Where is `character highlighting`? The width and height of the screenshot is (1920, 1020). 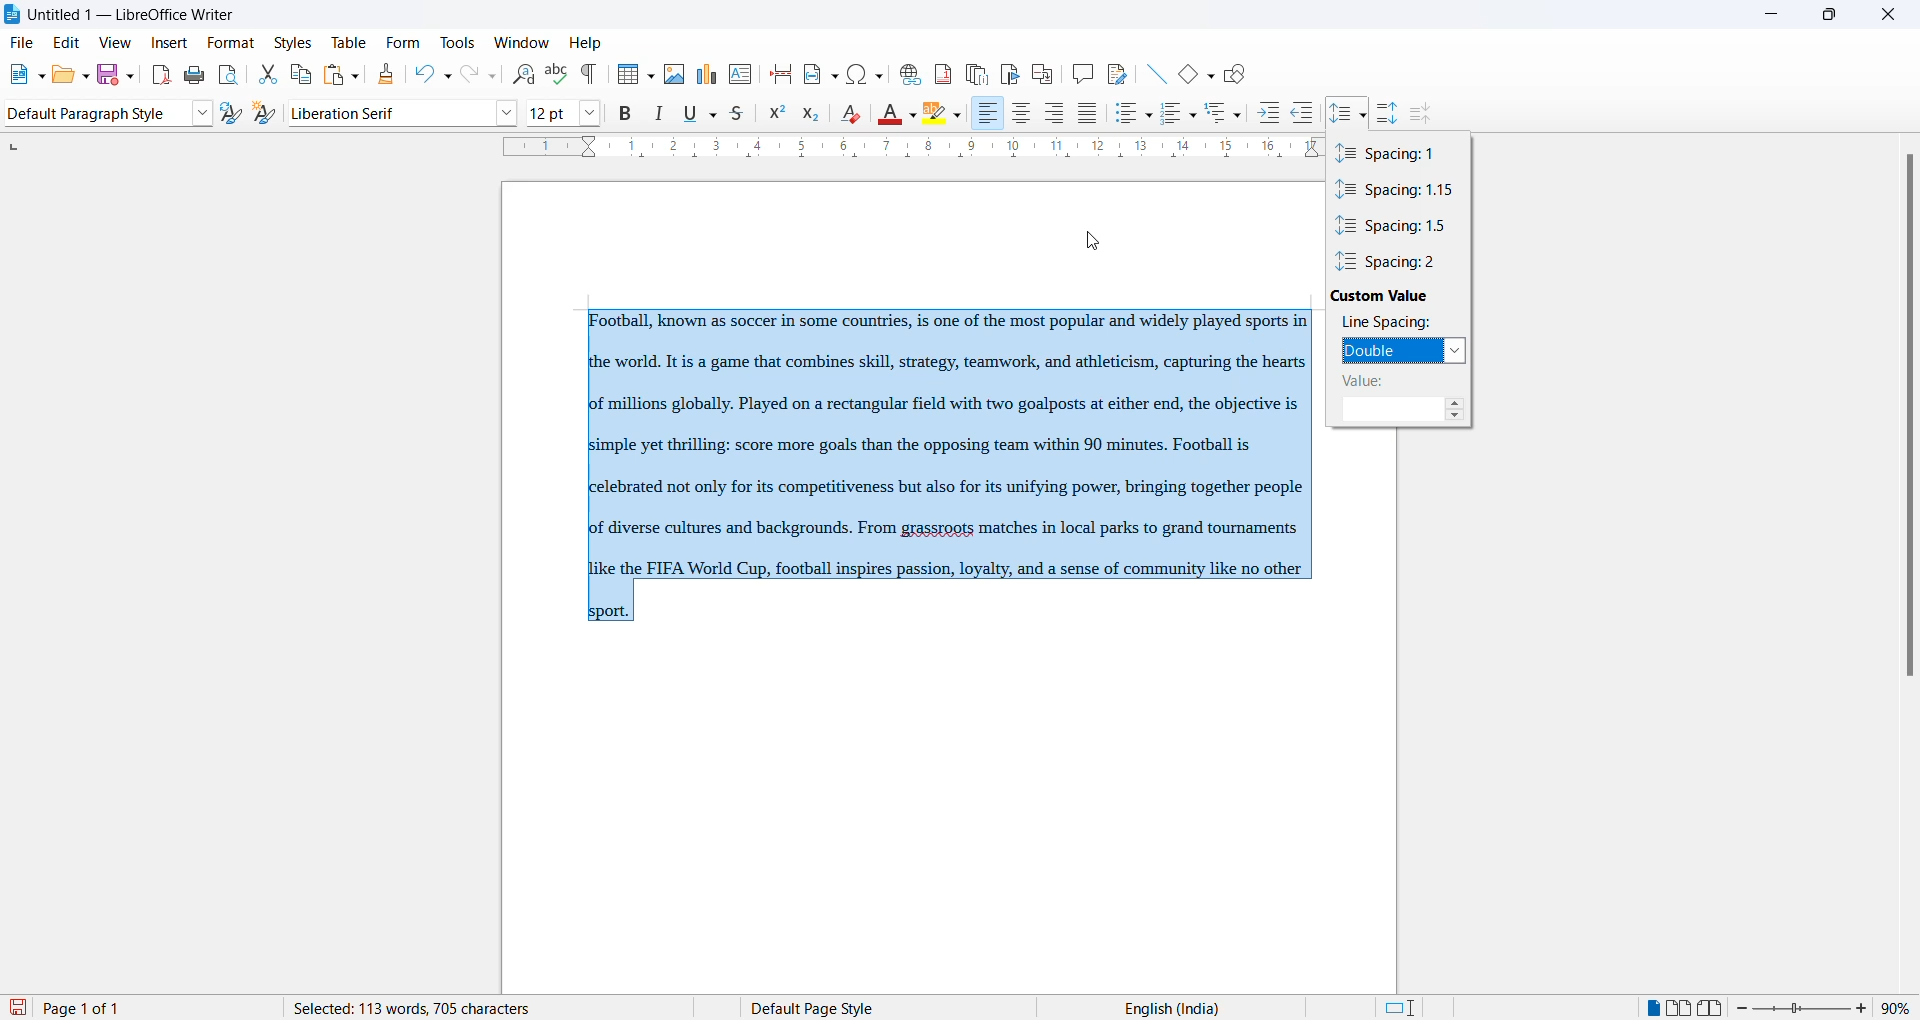 character highlighting is located at coordinates (937, 114).